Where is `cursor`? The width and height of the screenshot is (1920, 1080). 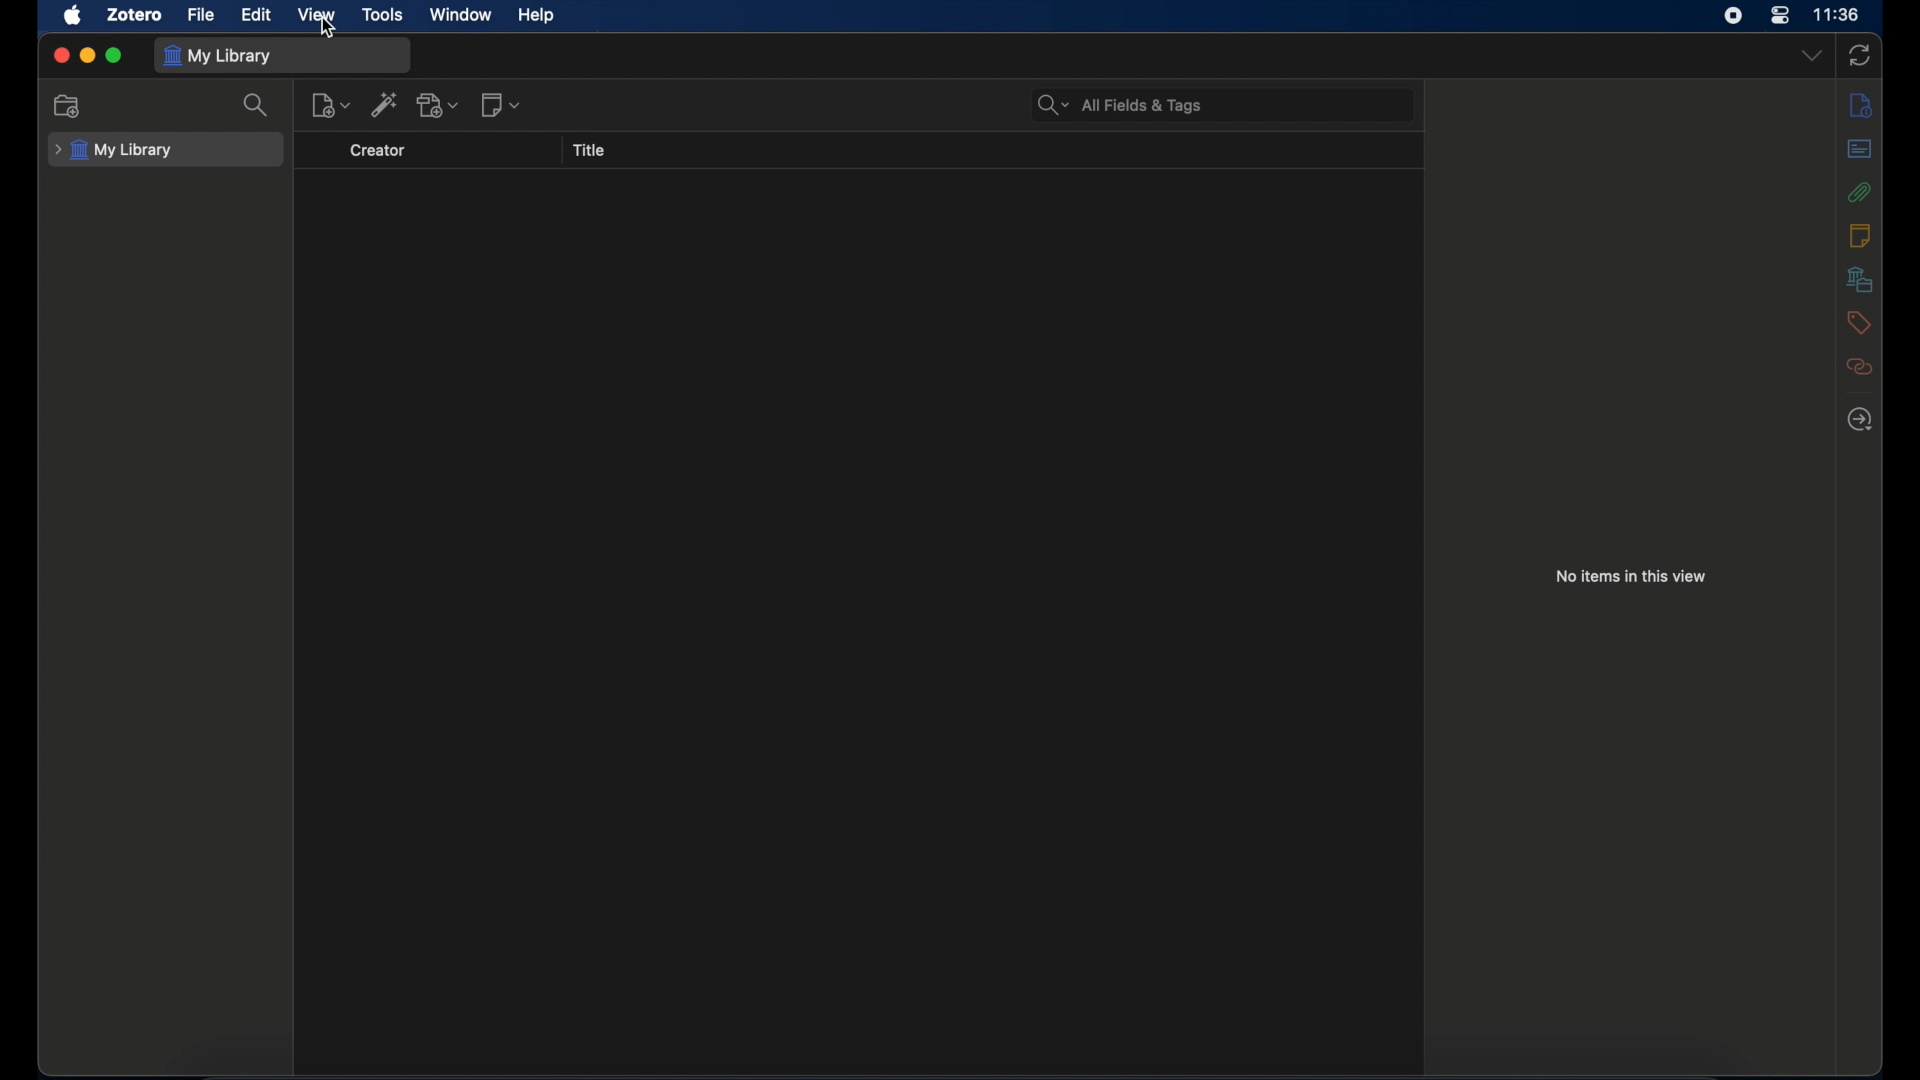
cursor is located at coordinates (329, 29).